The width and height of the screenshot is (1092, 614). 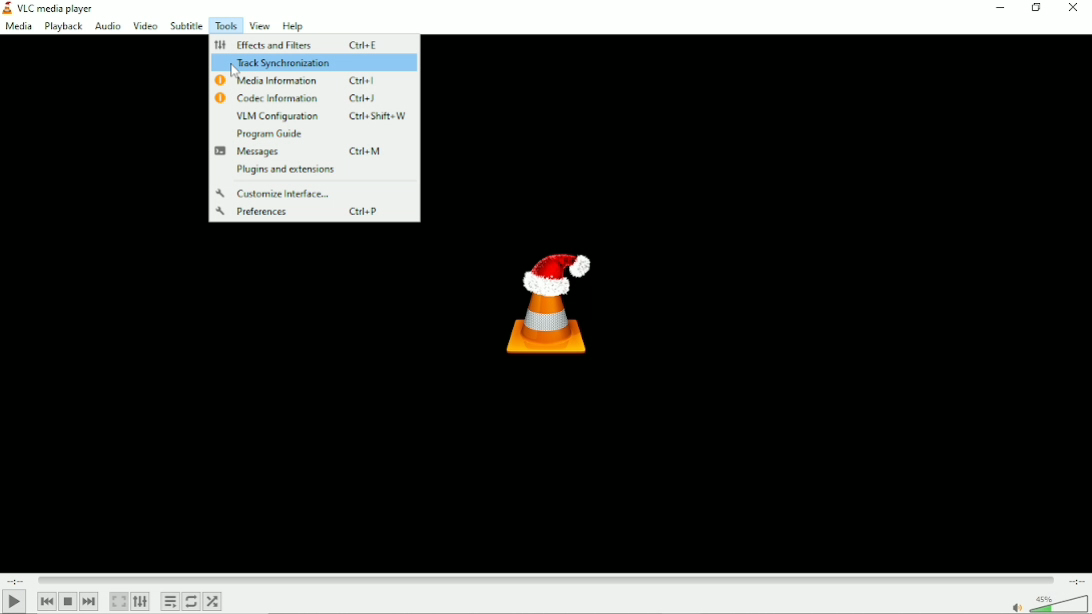 I want to click on Help, so click(x=293, y=25).